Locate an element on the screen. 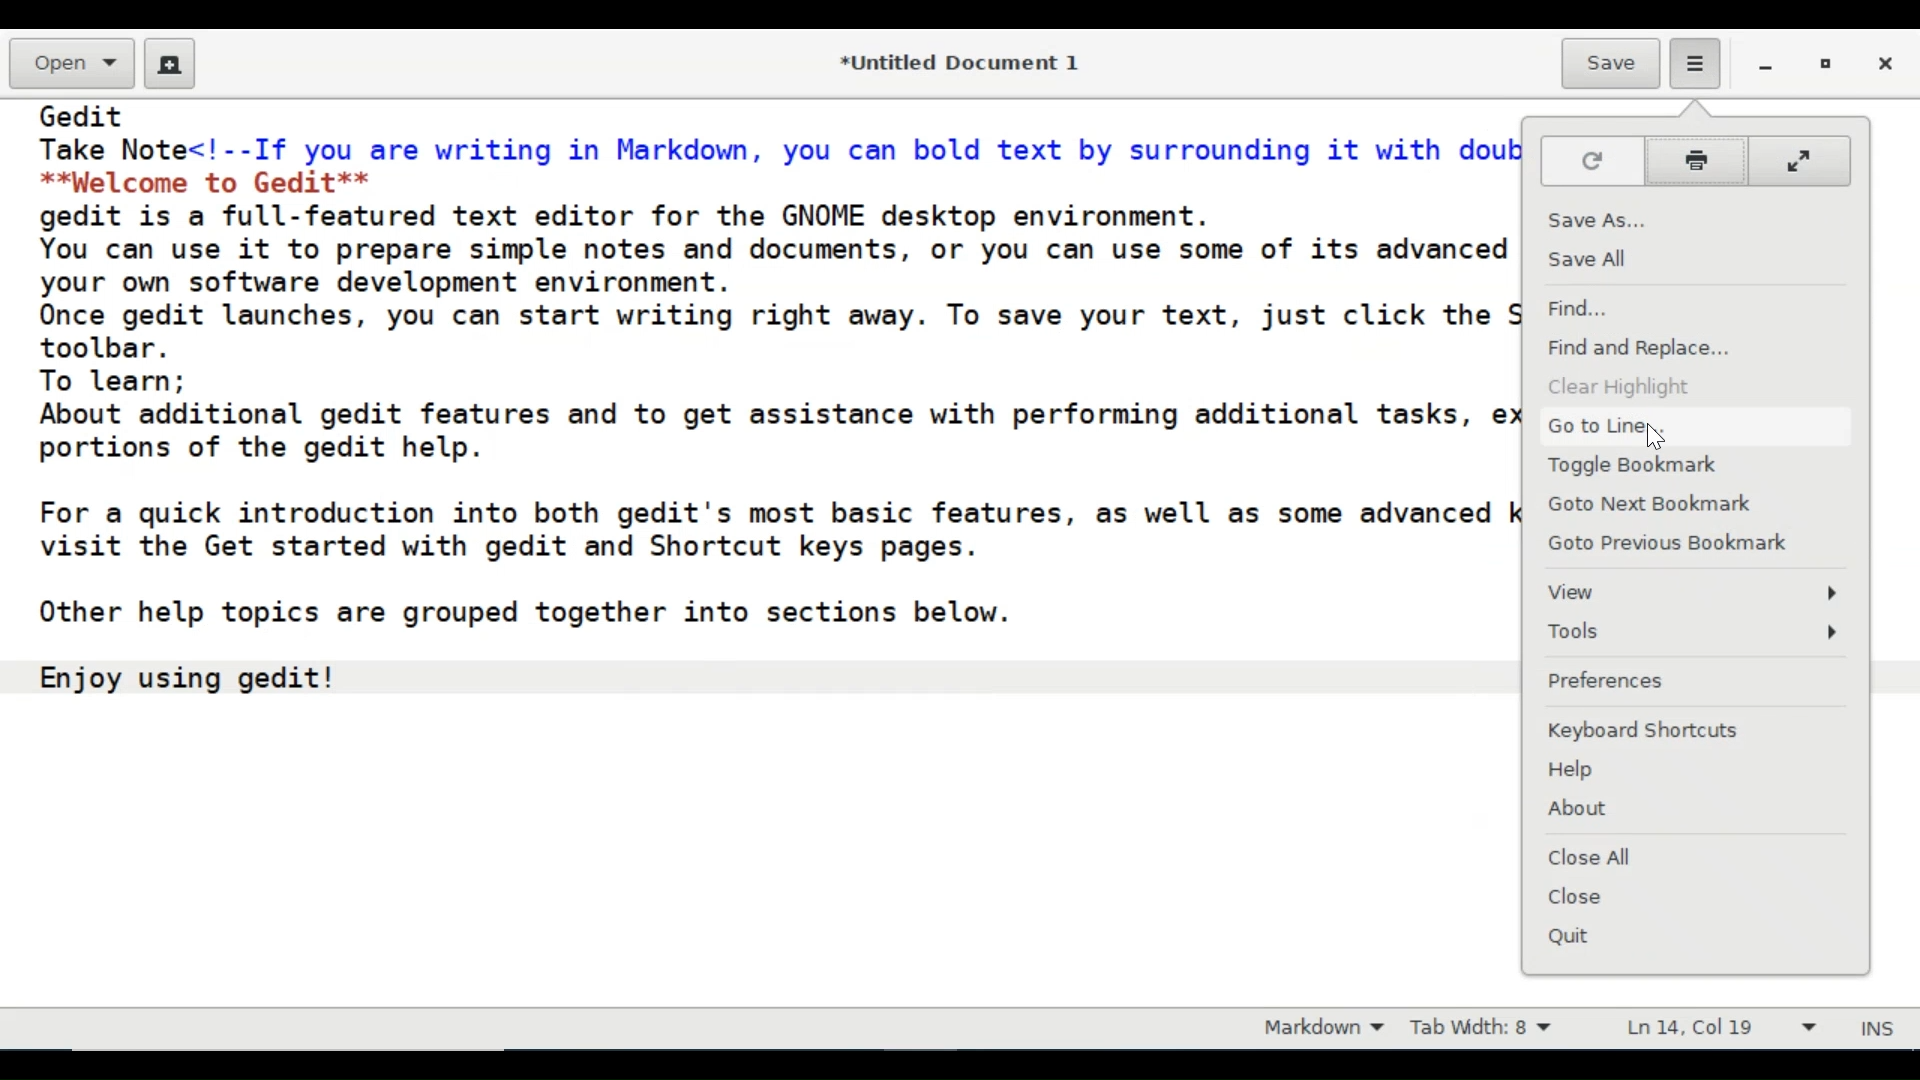 The image size is (1920, 1080). Goto Previous Bookmark is located at coordinates (1678, 545).